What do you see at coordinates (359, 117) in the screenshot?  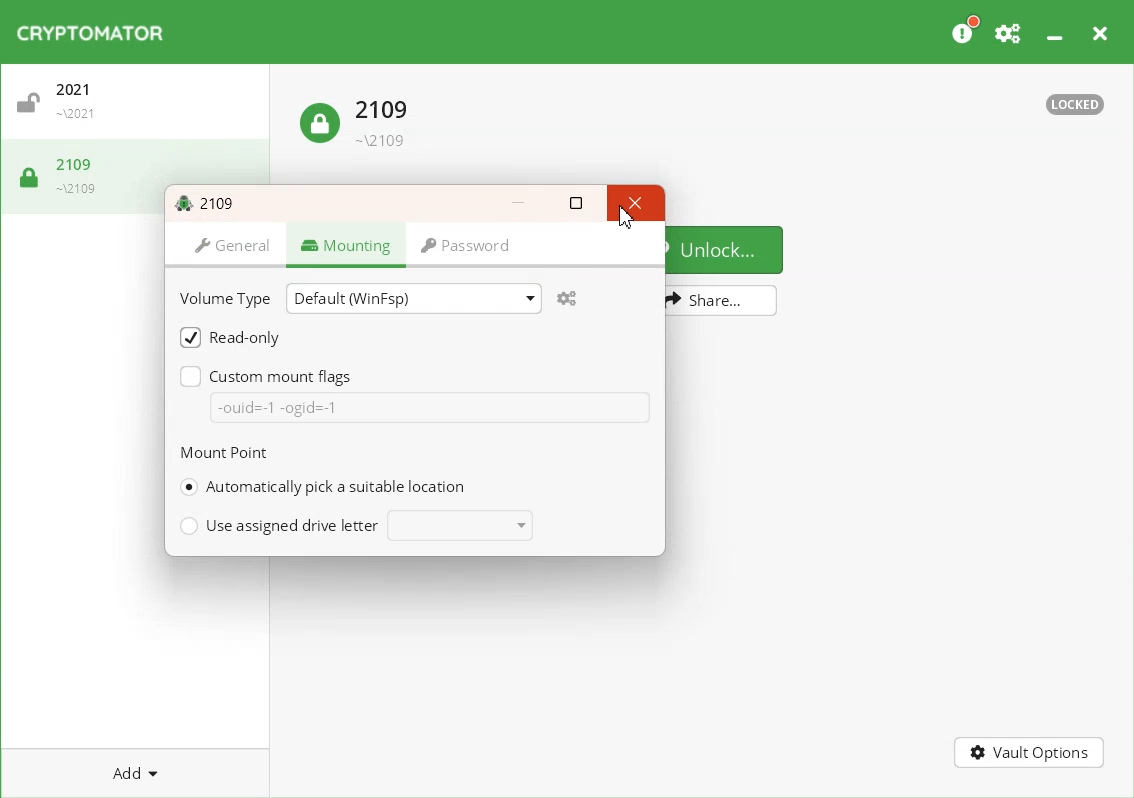 I see `Lock Vault` at bounding box center [359, 117].